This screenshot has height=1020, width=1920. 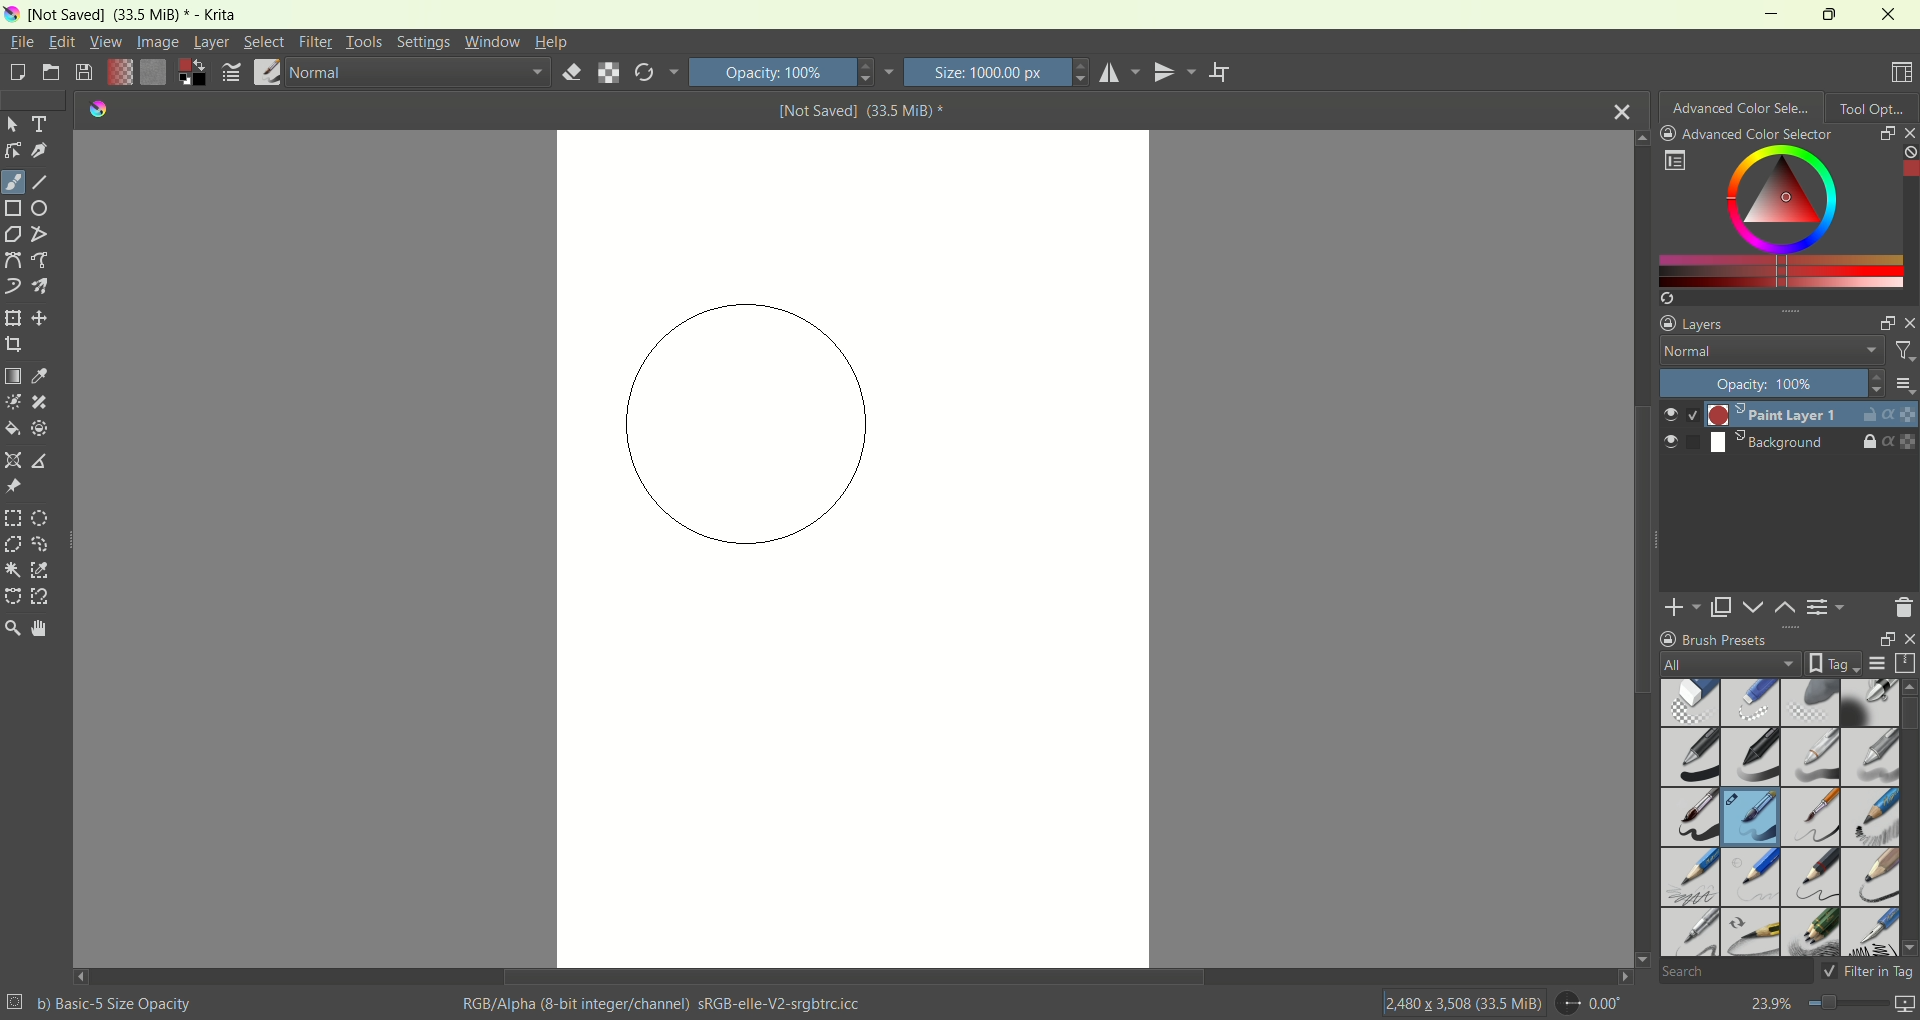 I want to click on pencil 1, so click(x=1869, y=815).